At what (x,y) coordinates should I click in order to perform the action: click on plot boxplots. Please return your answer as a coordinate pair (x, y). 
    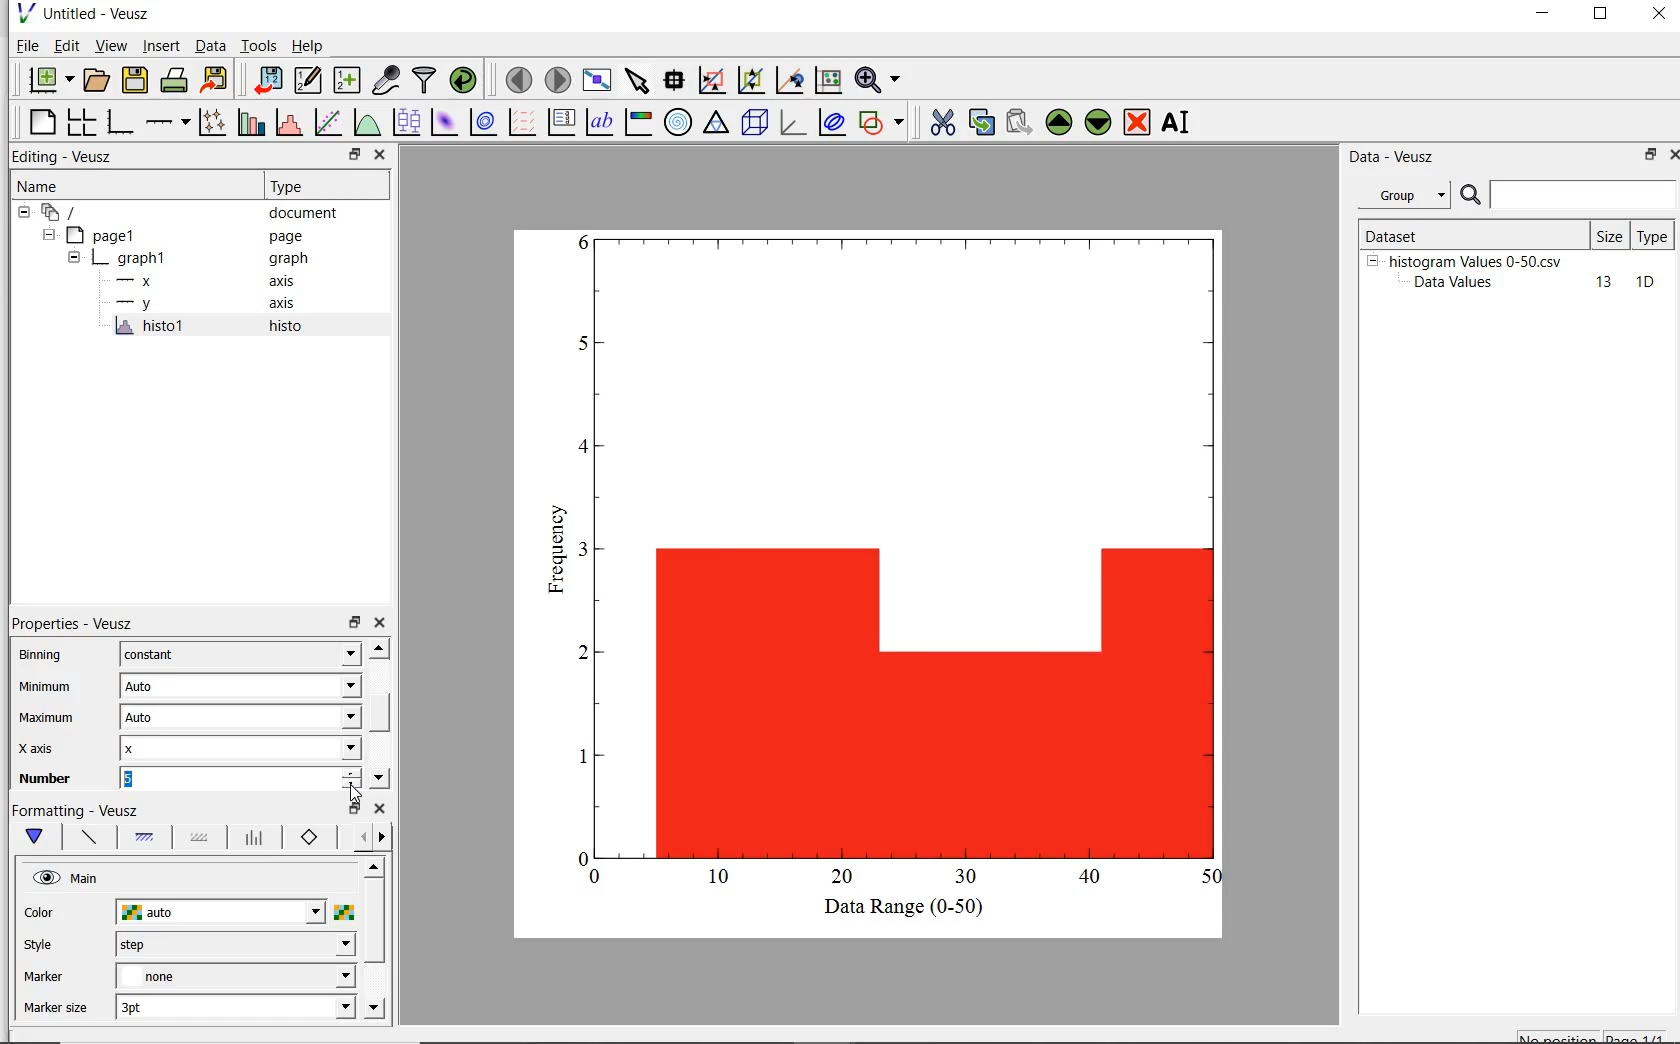
    Looking at the image, I should click on (406, 121).